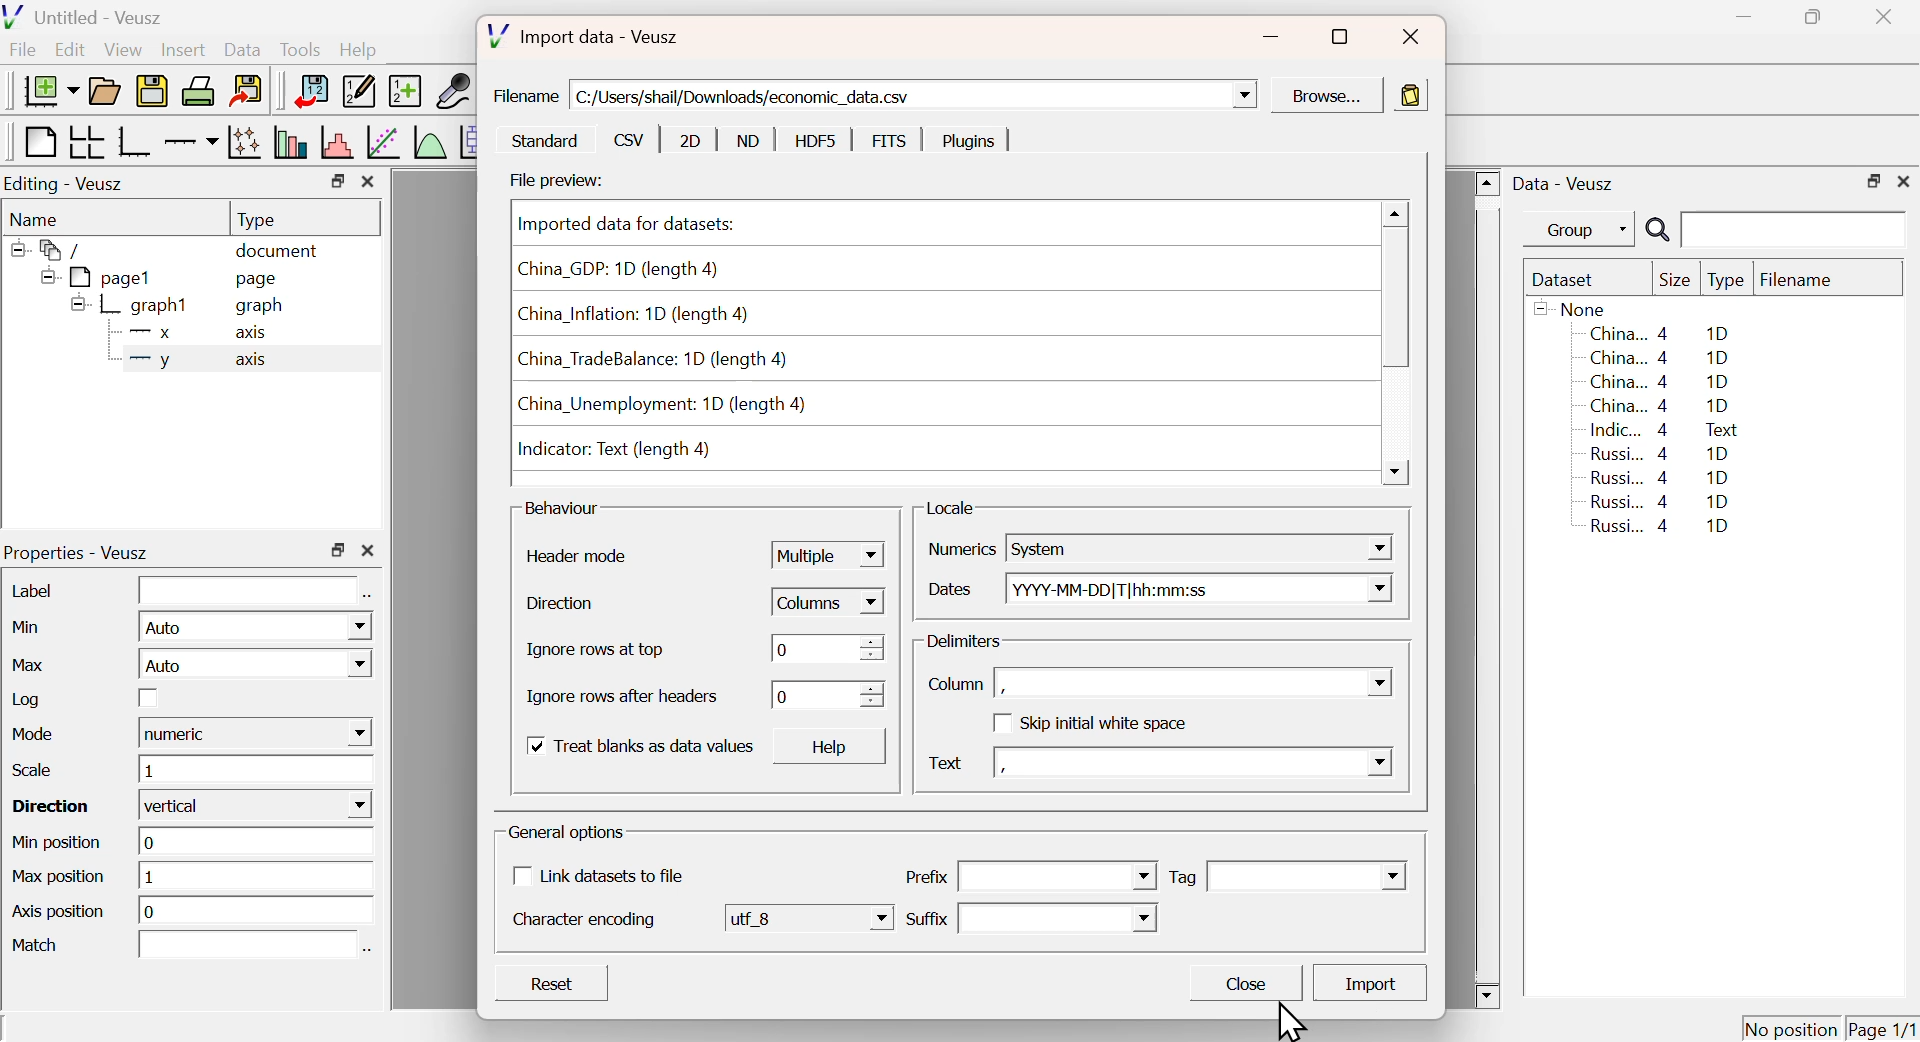 This screenshot has height=1042, width=1920. I want to click on Restore Down, so click(338, 550).